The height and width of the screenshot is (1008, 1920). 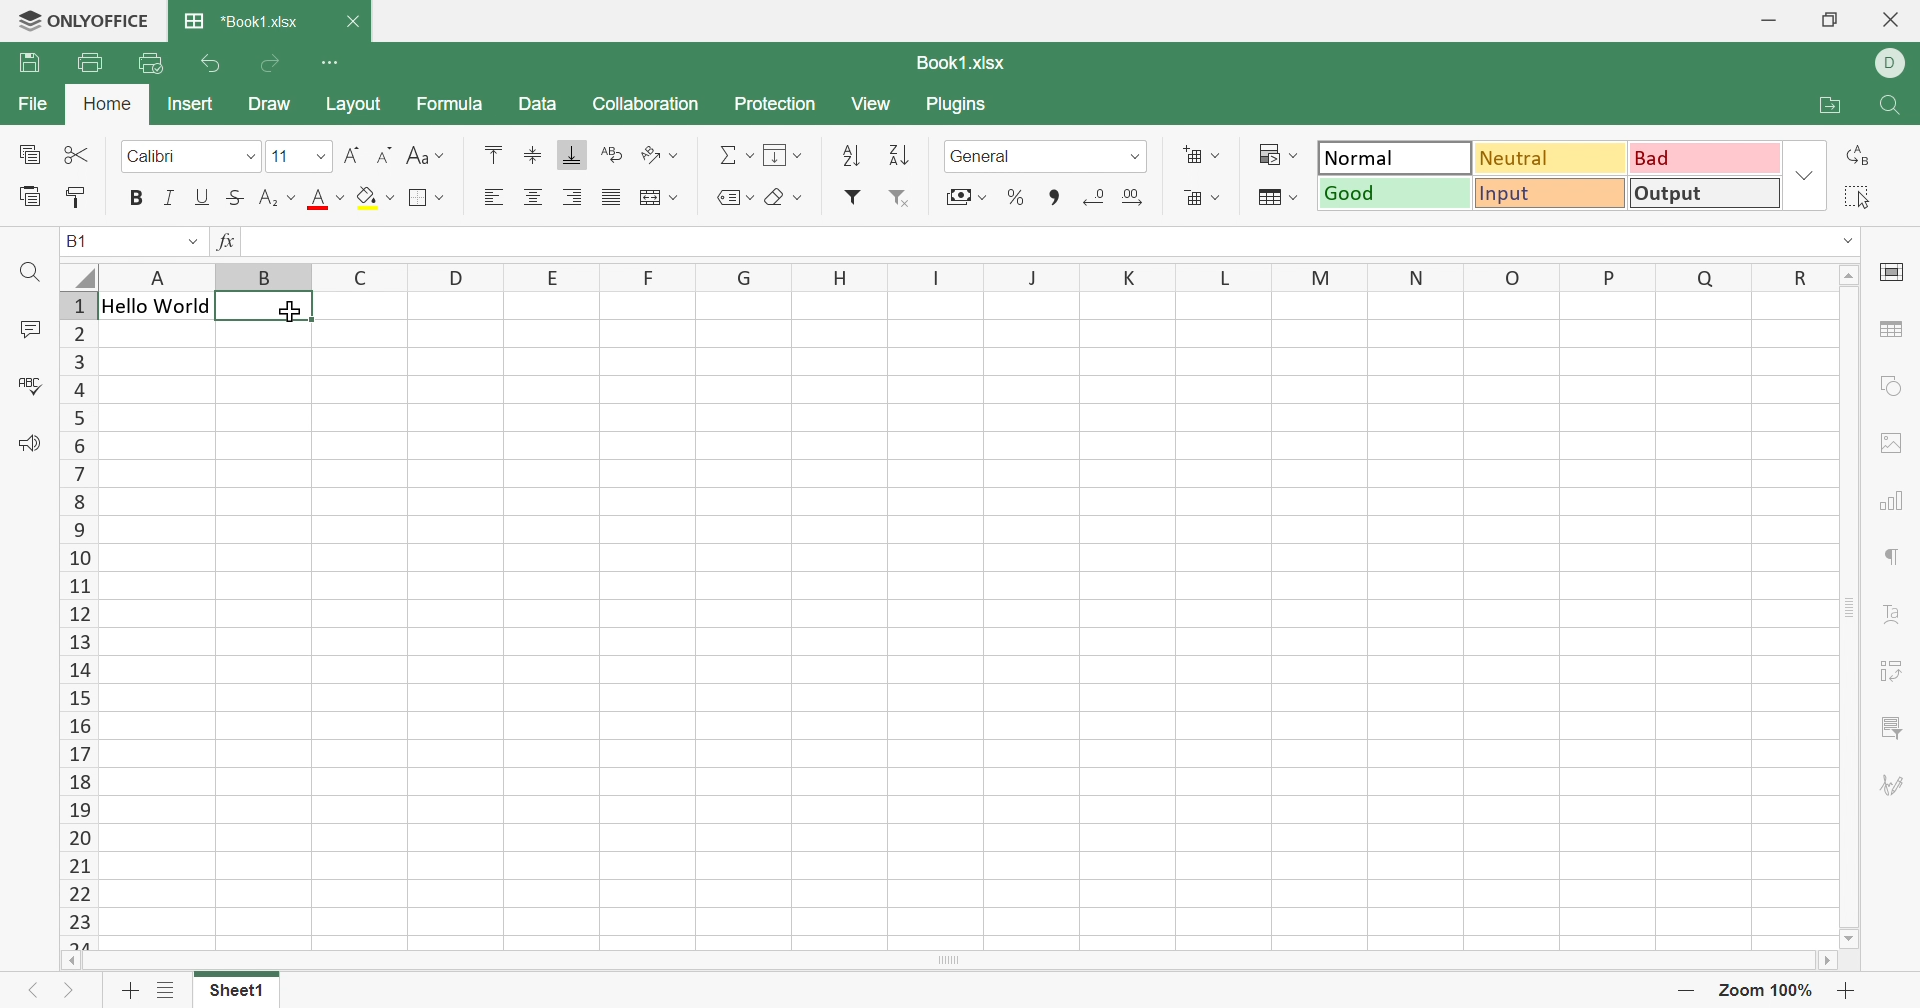 I want to click on  View, so click(x=867, y=104).